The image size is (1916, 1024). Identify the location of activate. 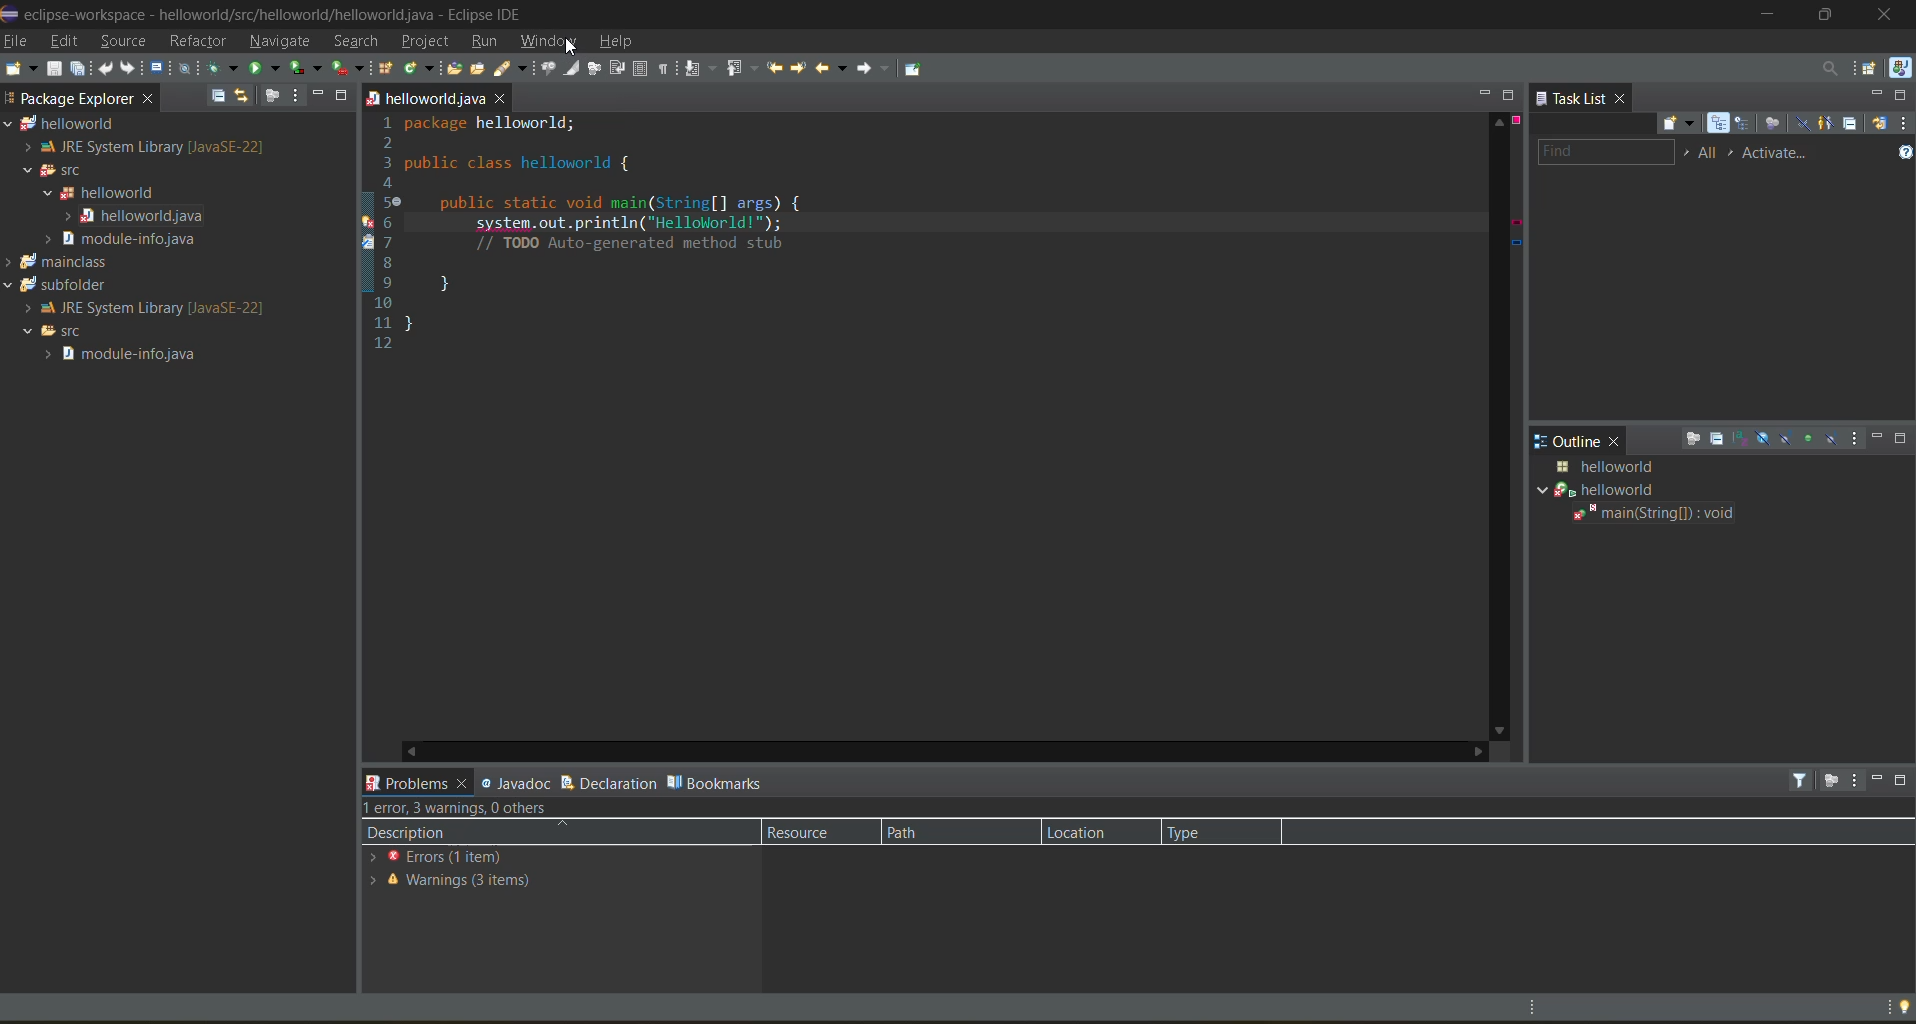
(1776, 154).